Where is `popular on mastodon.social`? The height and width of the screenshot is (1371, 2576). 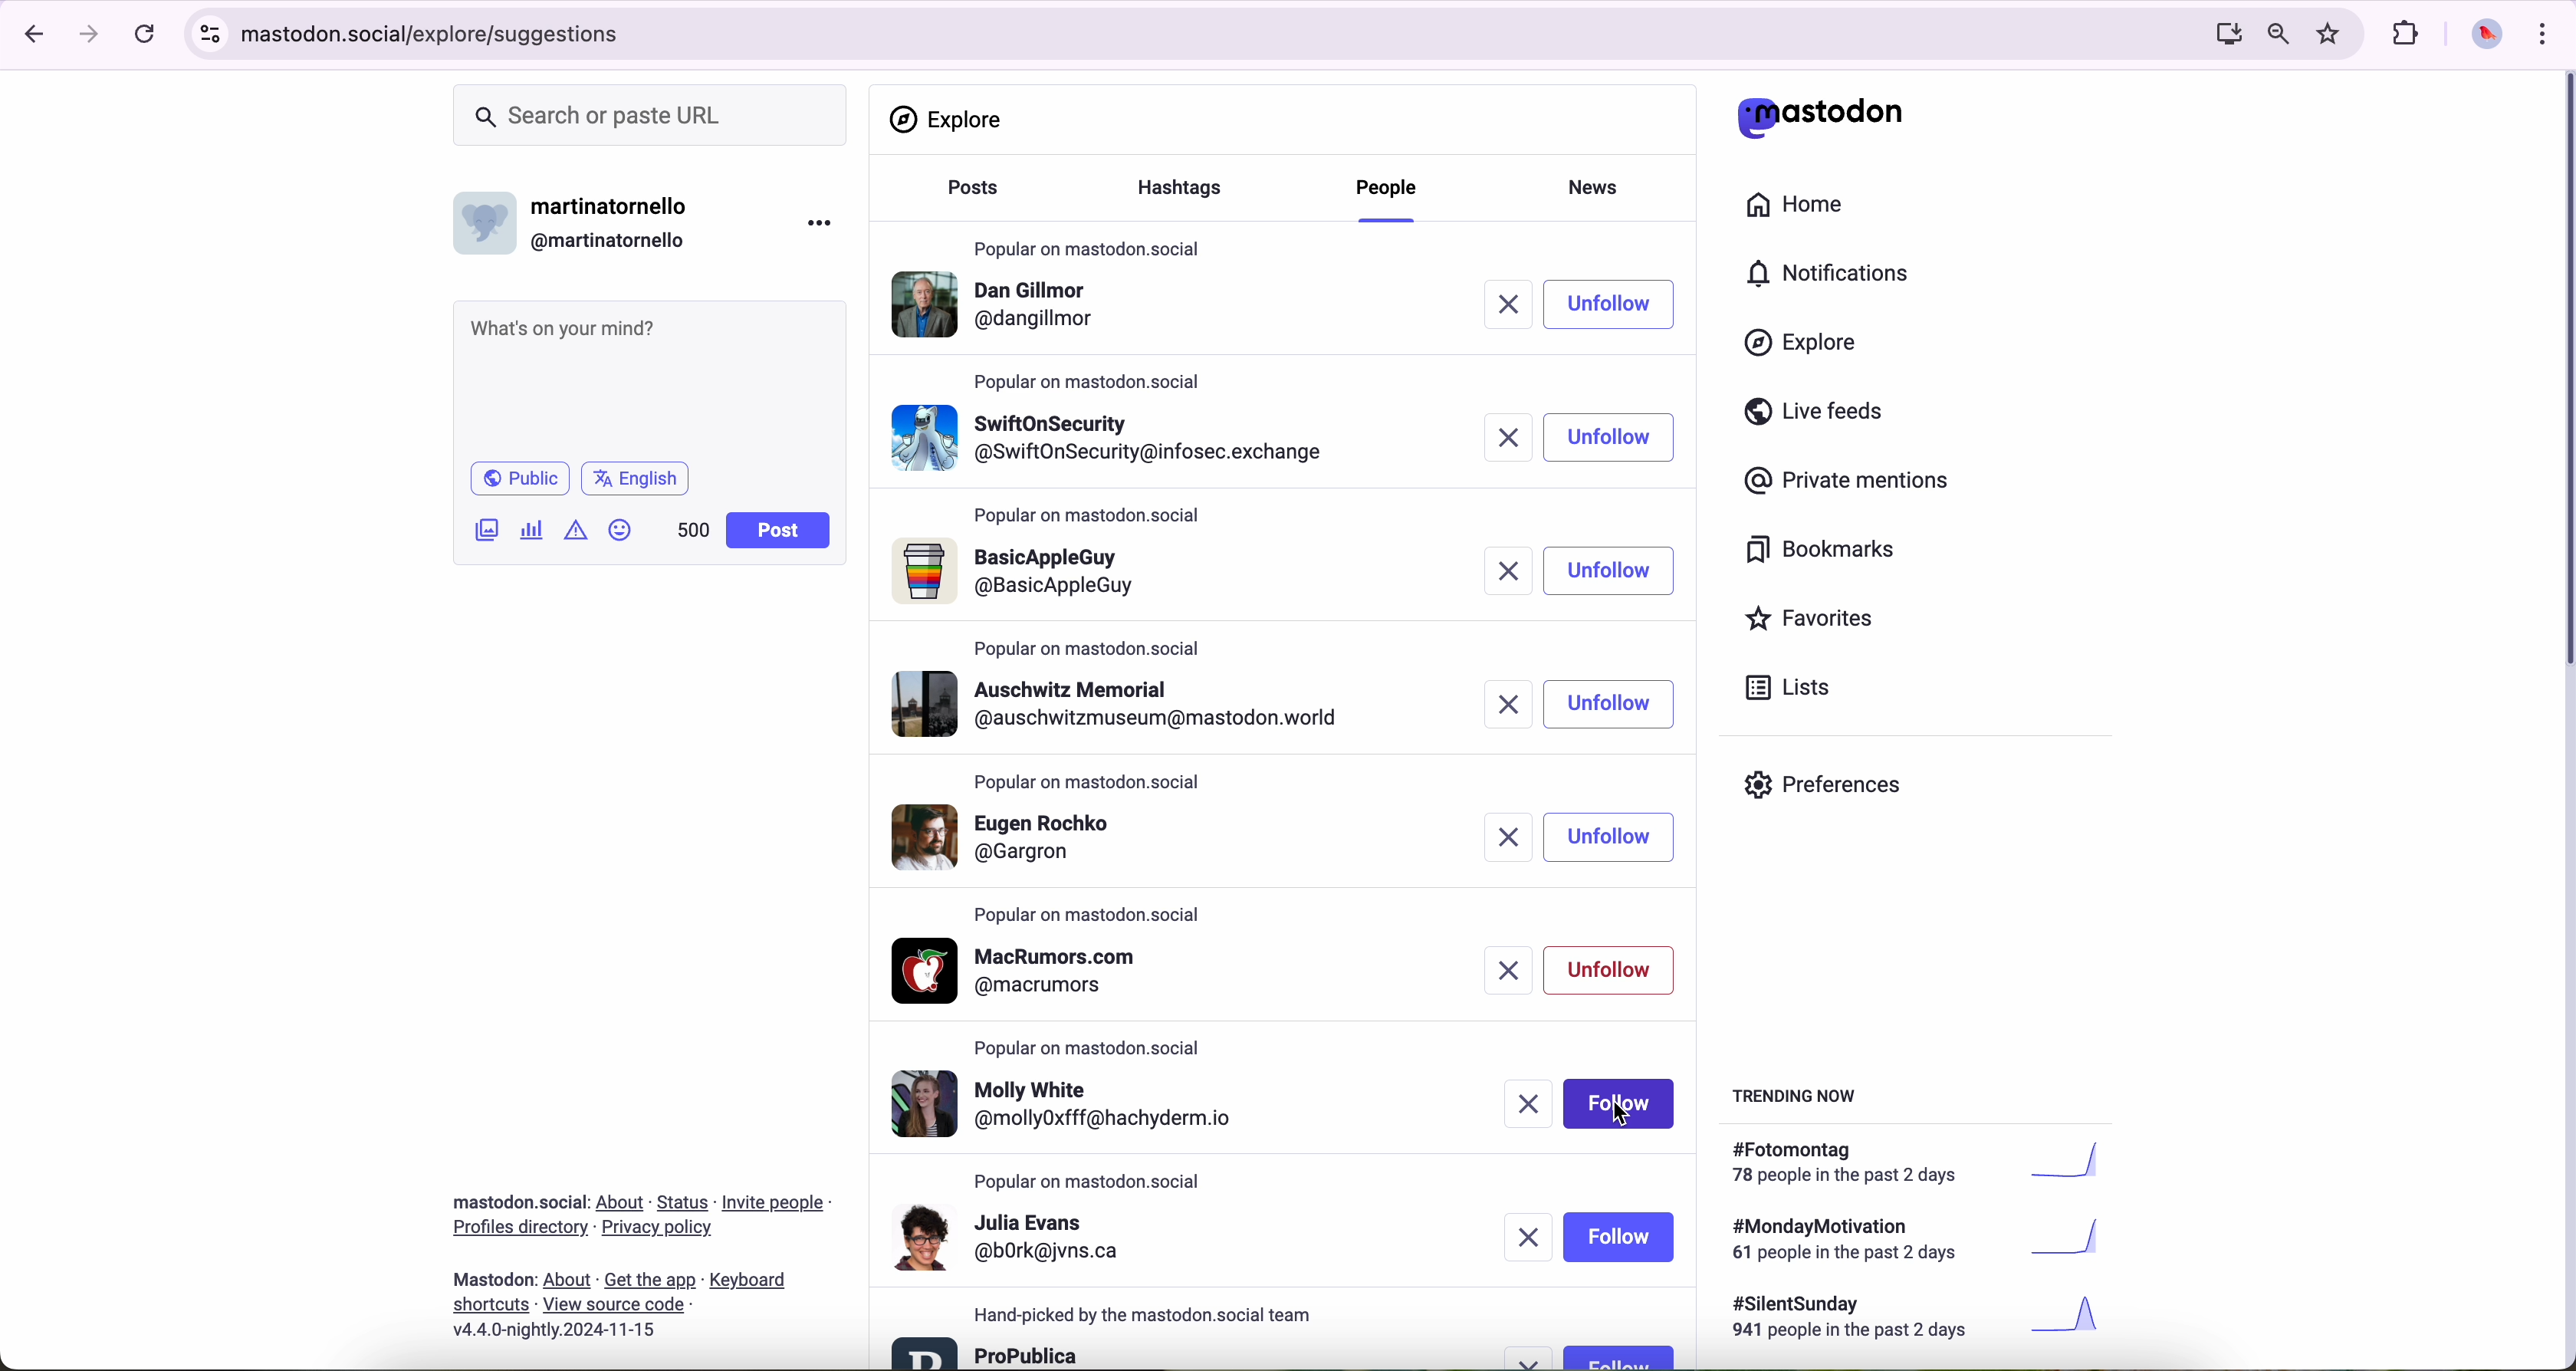 popular on mastodon.social is located at coordinates (1090, 517).